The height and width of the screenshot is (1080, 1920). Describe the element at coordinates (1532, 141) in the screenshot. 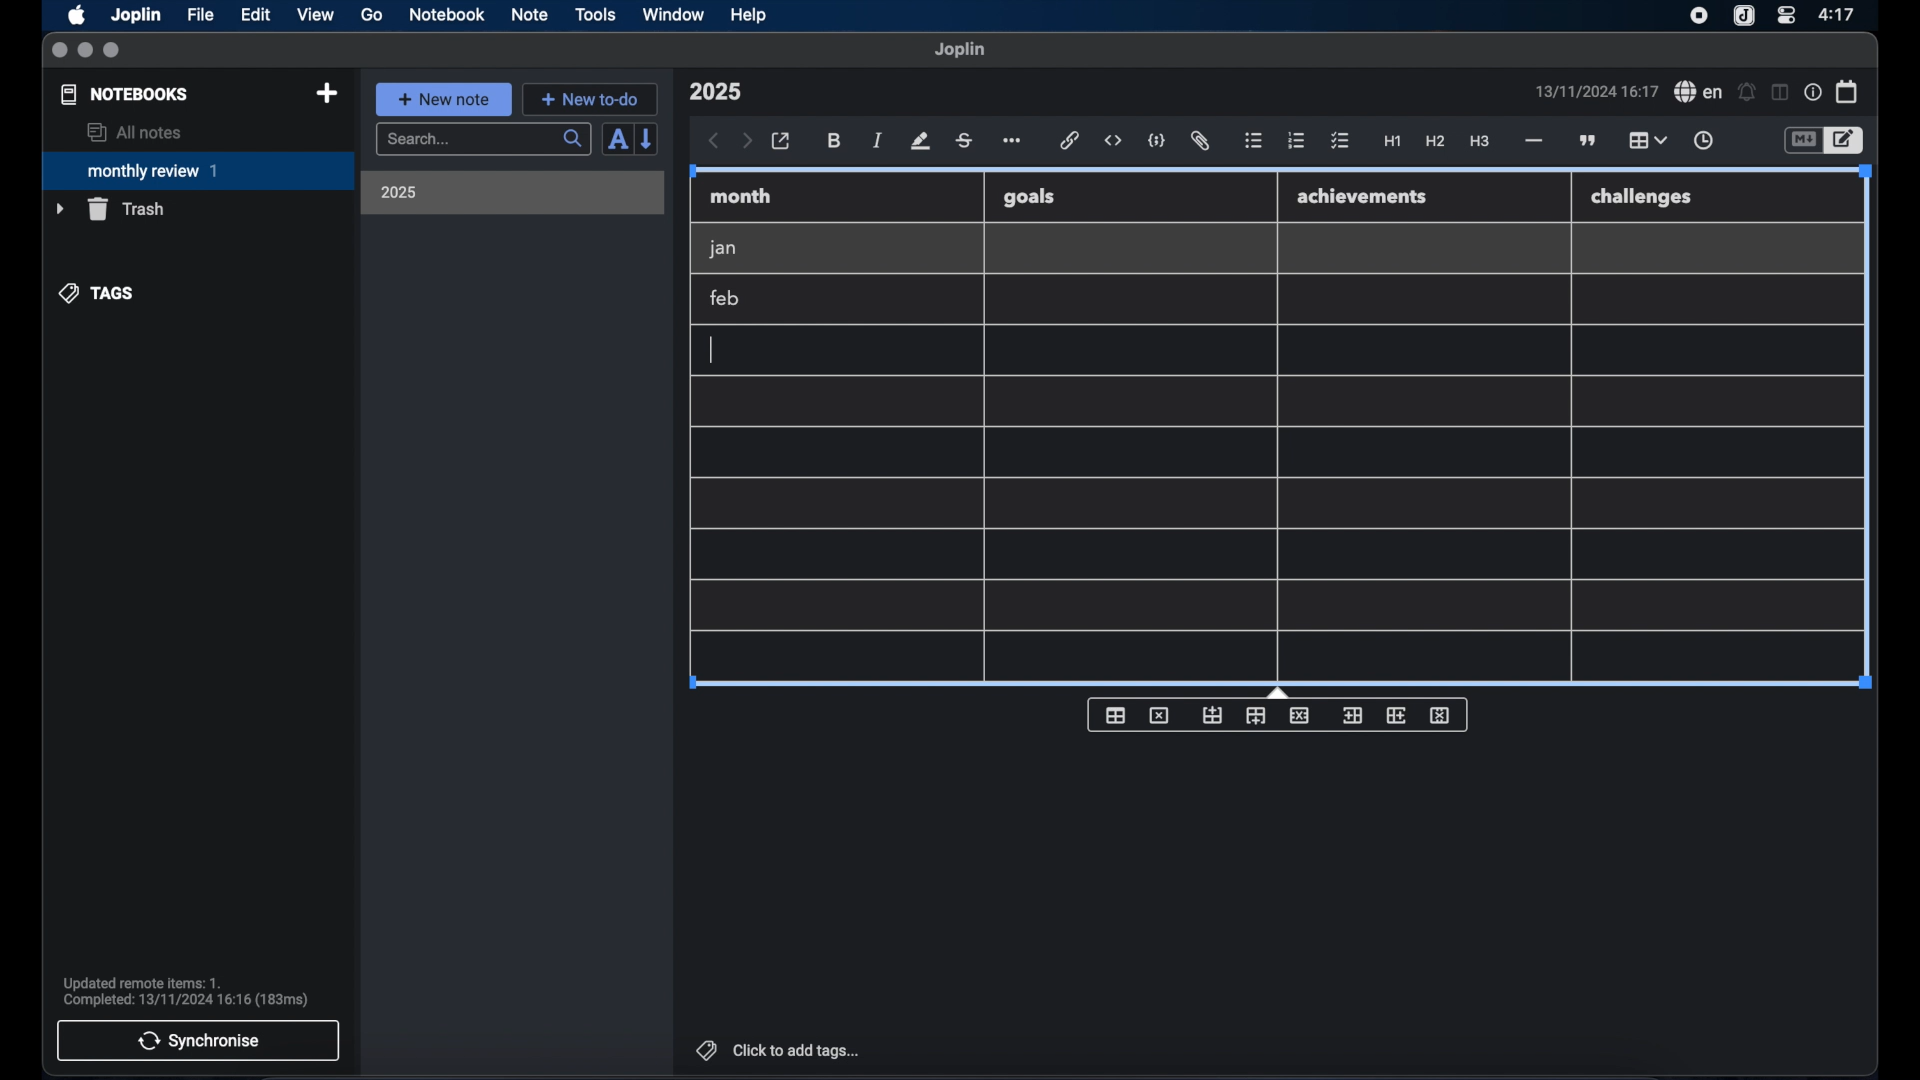

I see `horizontal rule` at that location.